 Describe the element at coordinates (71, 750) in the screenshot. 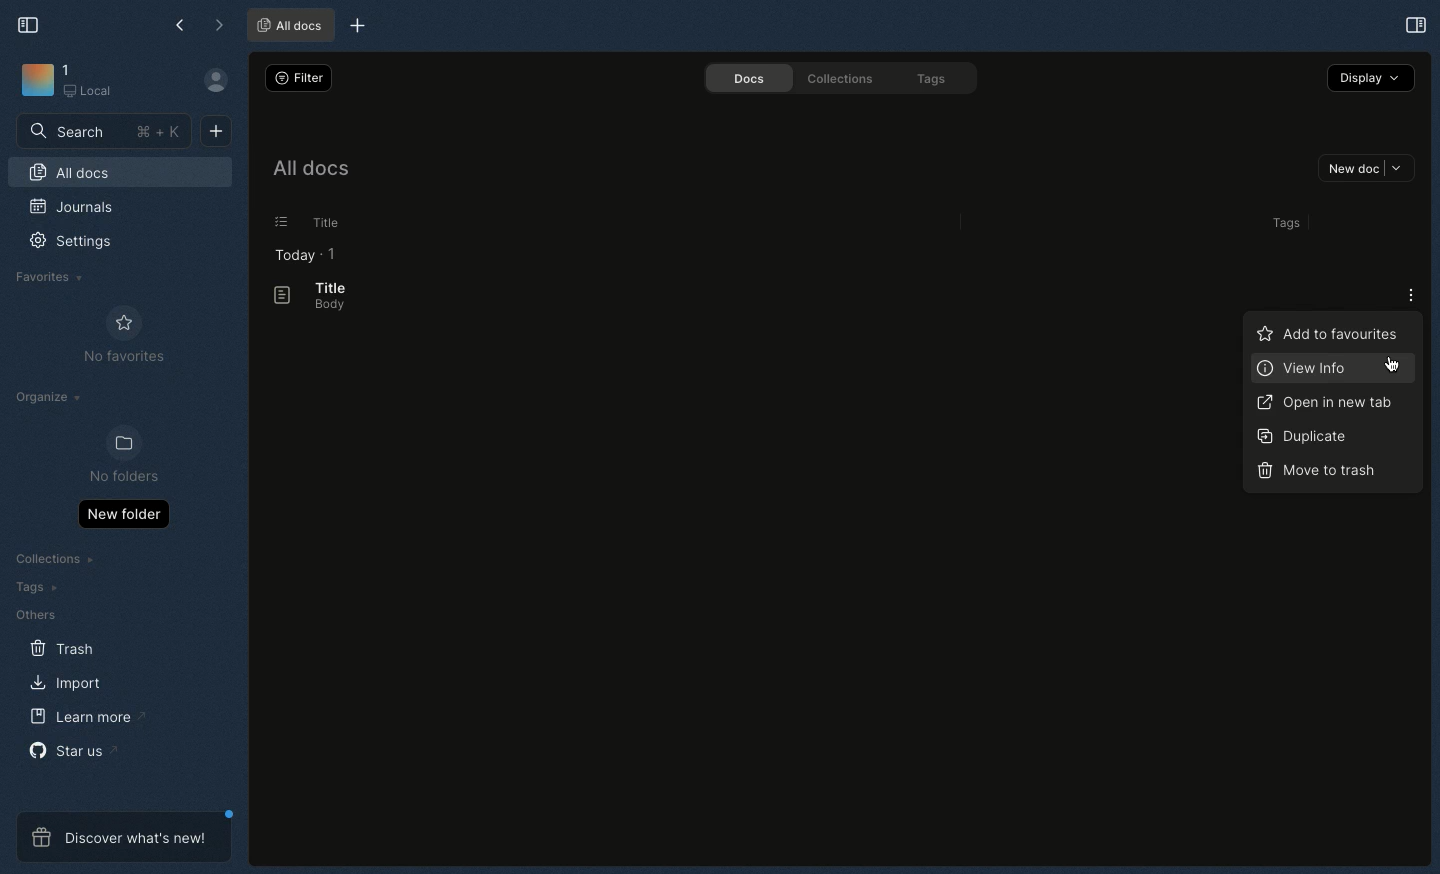

I see `Star us` at that location.